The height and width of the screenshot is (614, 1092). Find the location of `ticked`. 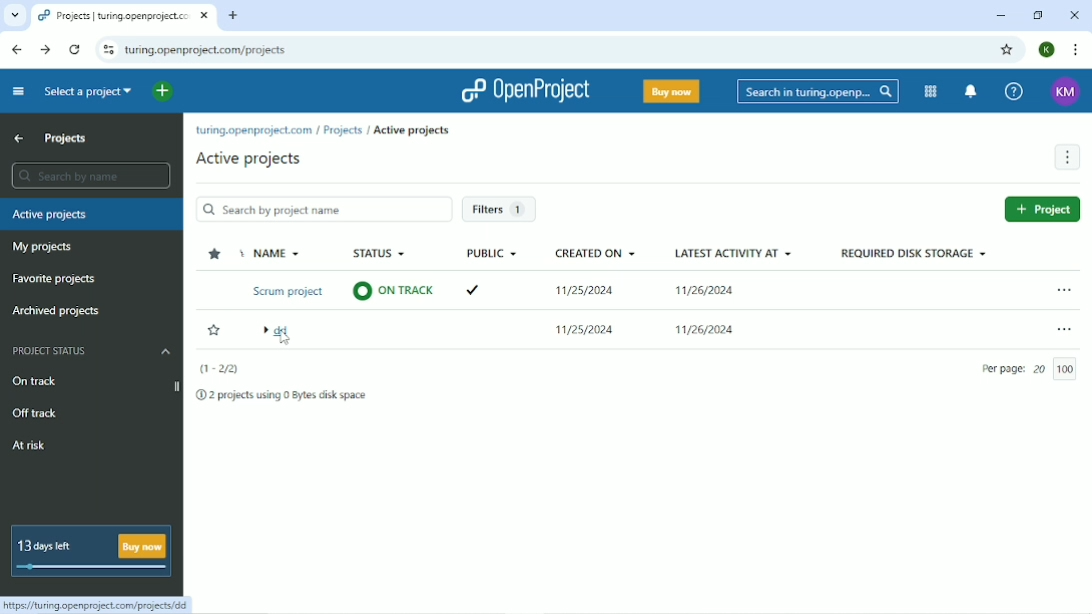

ticked is located at coordinates (470, 290).